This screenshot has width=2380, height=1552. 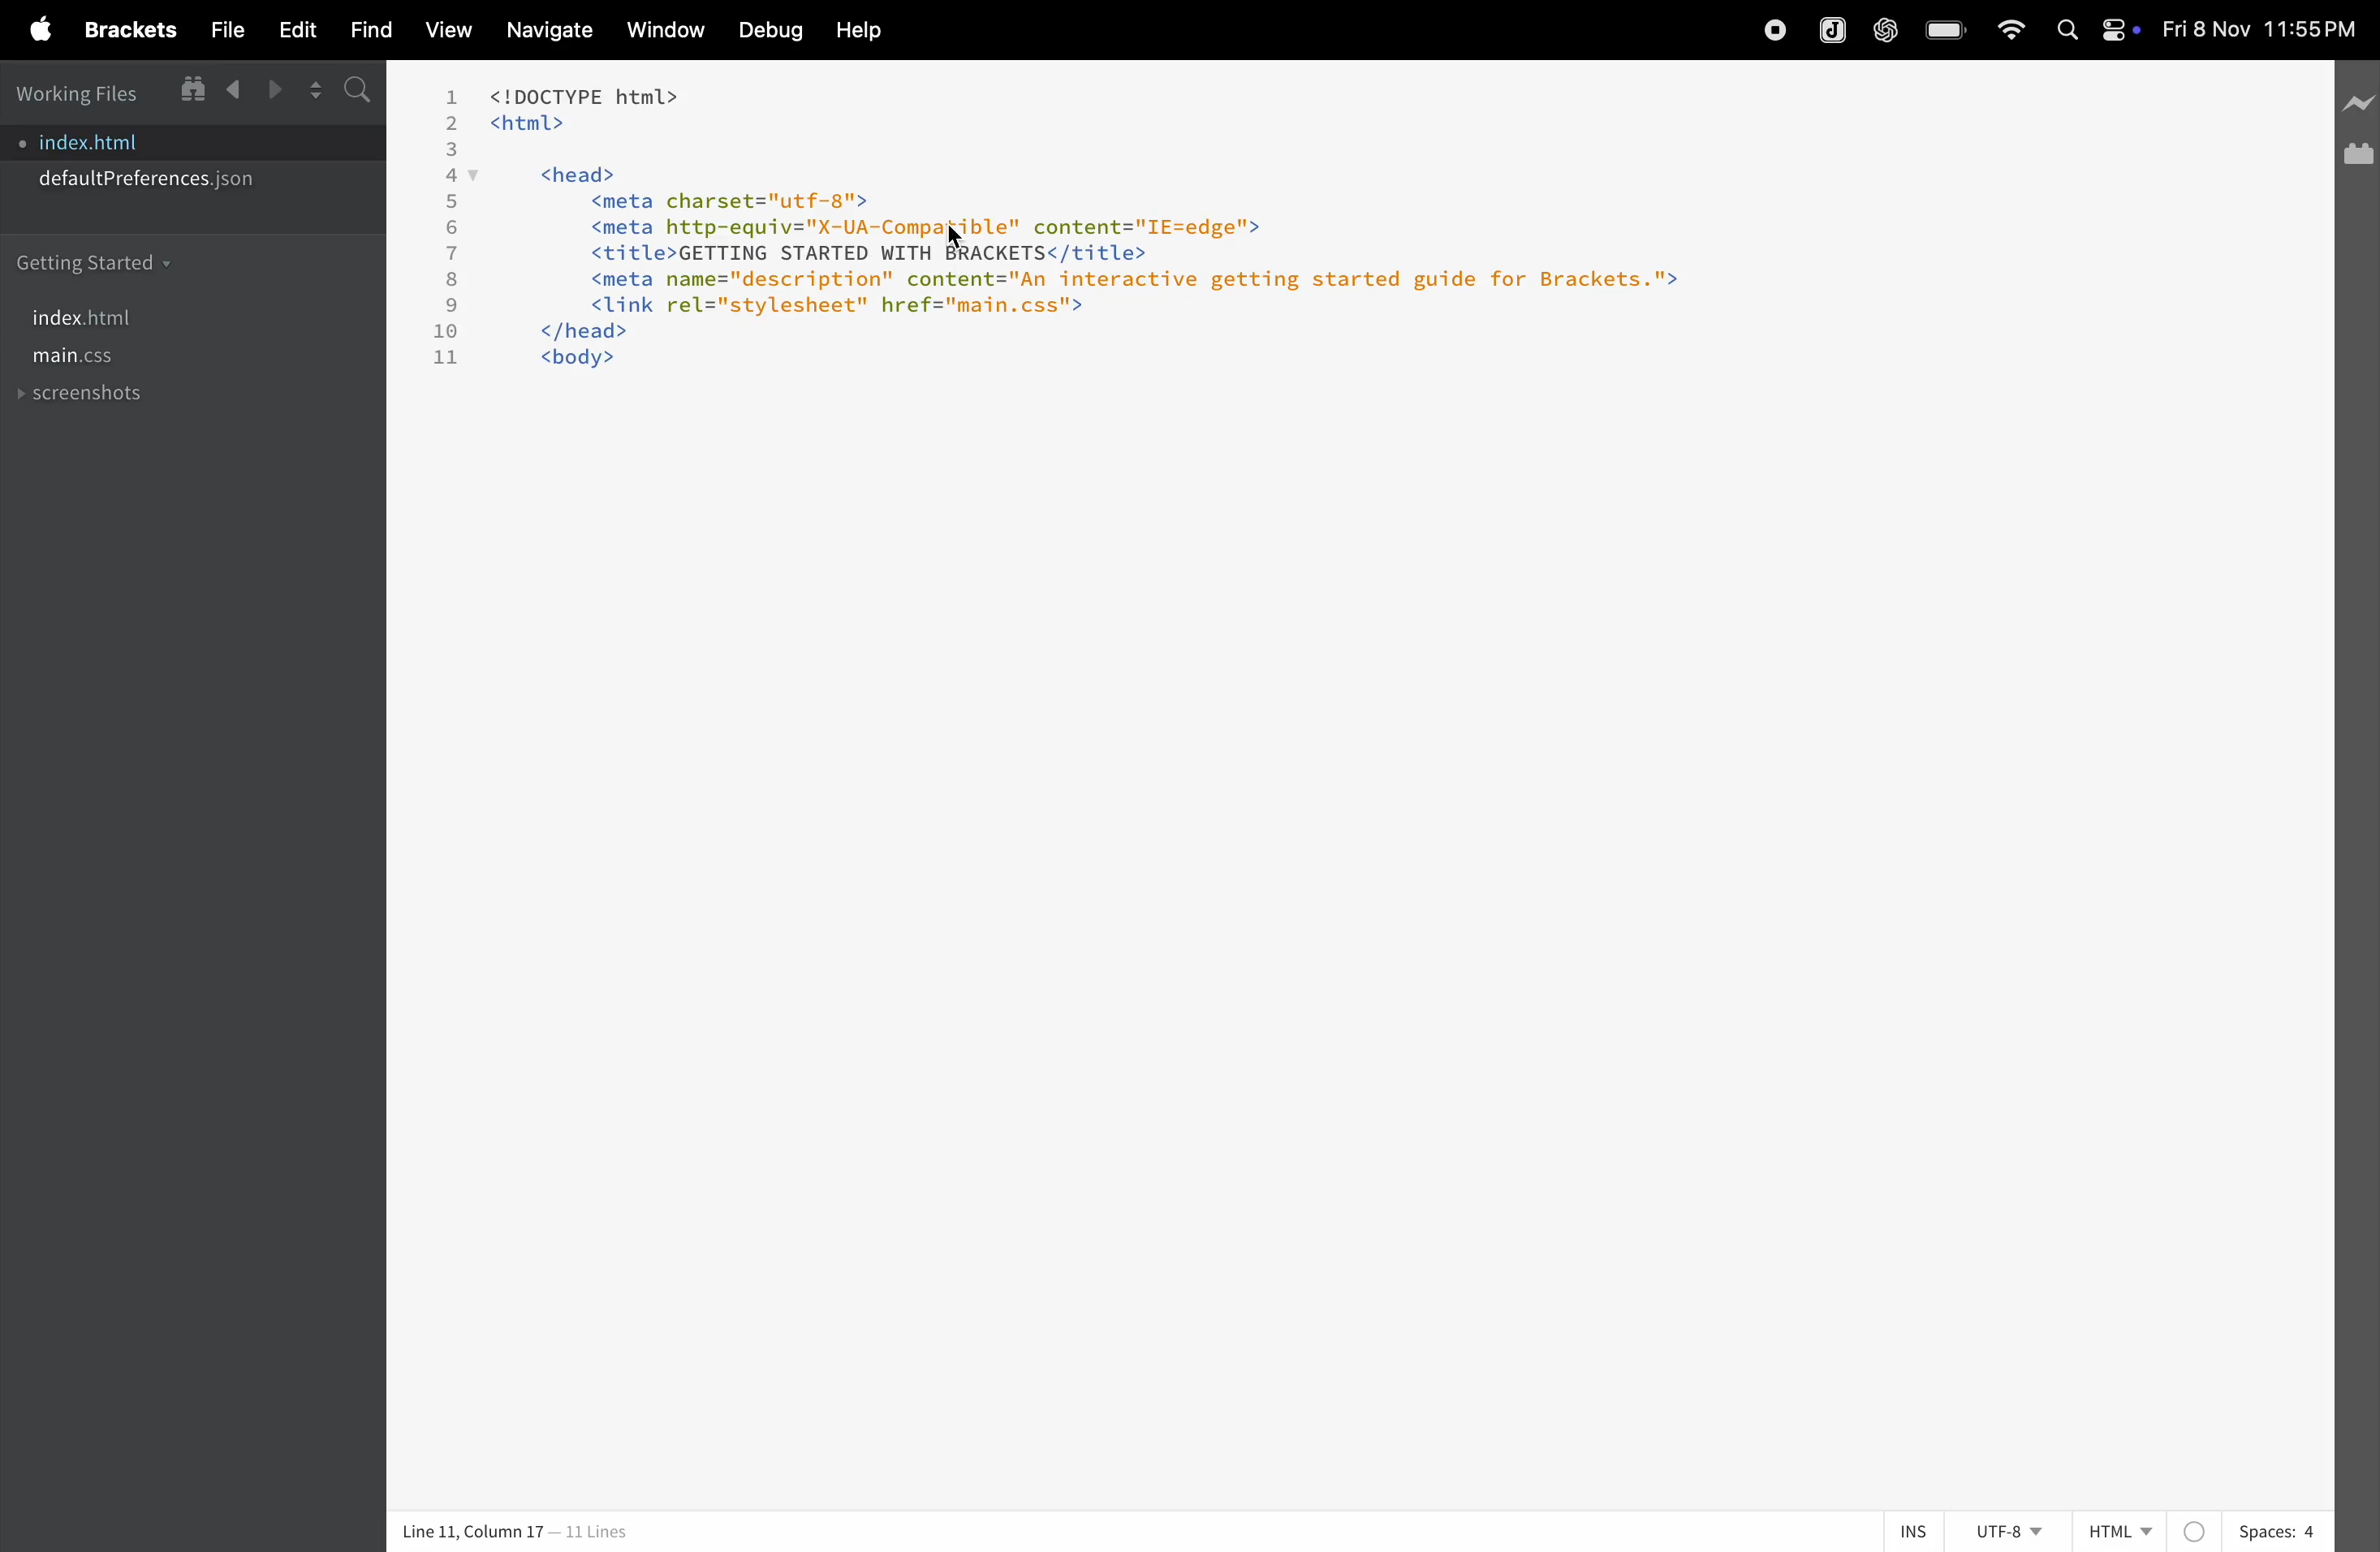 What do you see at coordinates (540, 32) in the screenshot?
I see `navigate` at bounding box center [540, 32].